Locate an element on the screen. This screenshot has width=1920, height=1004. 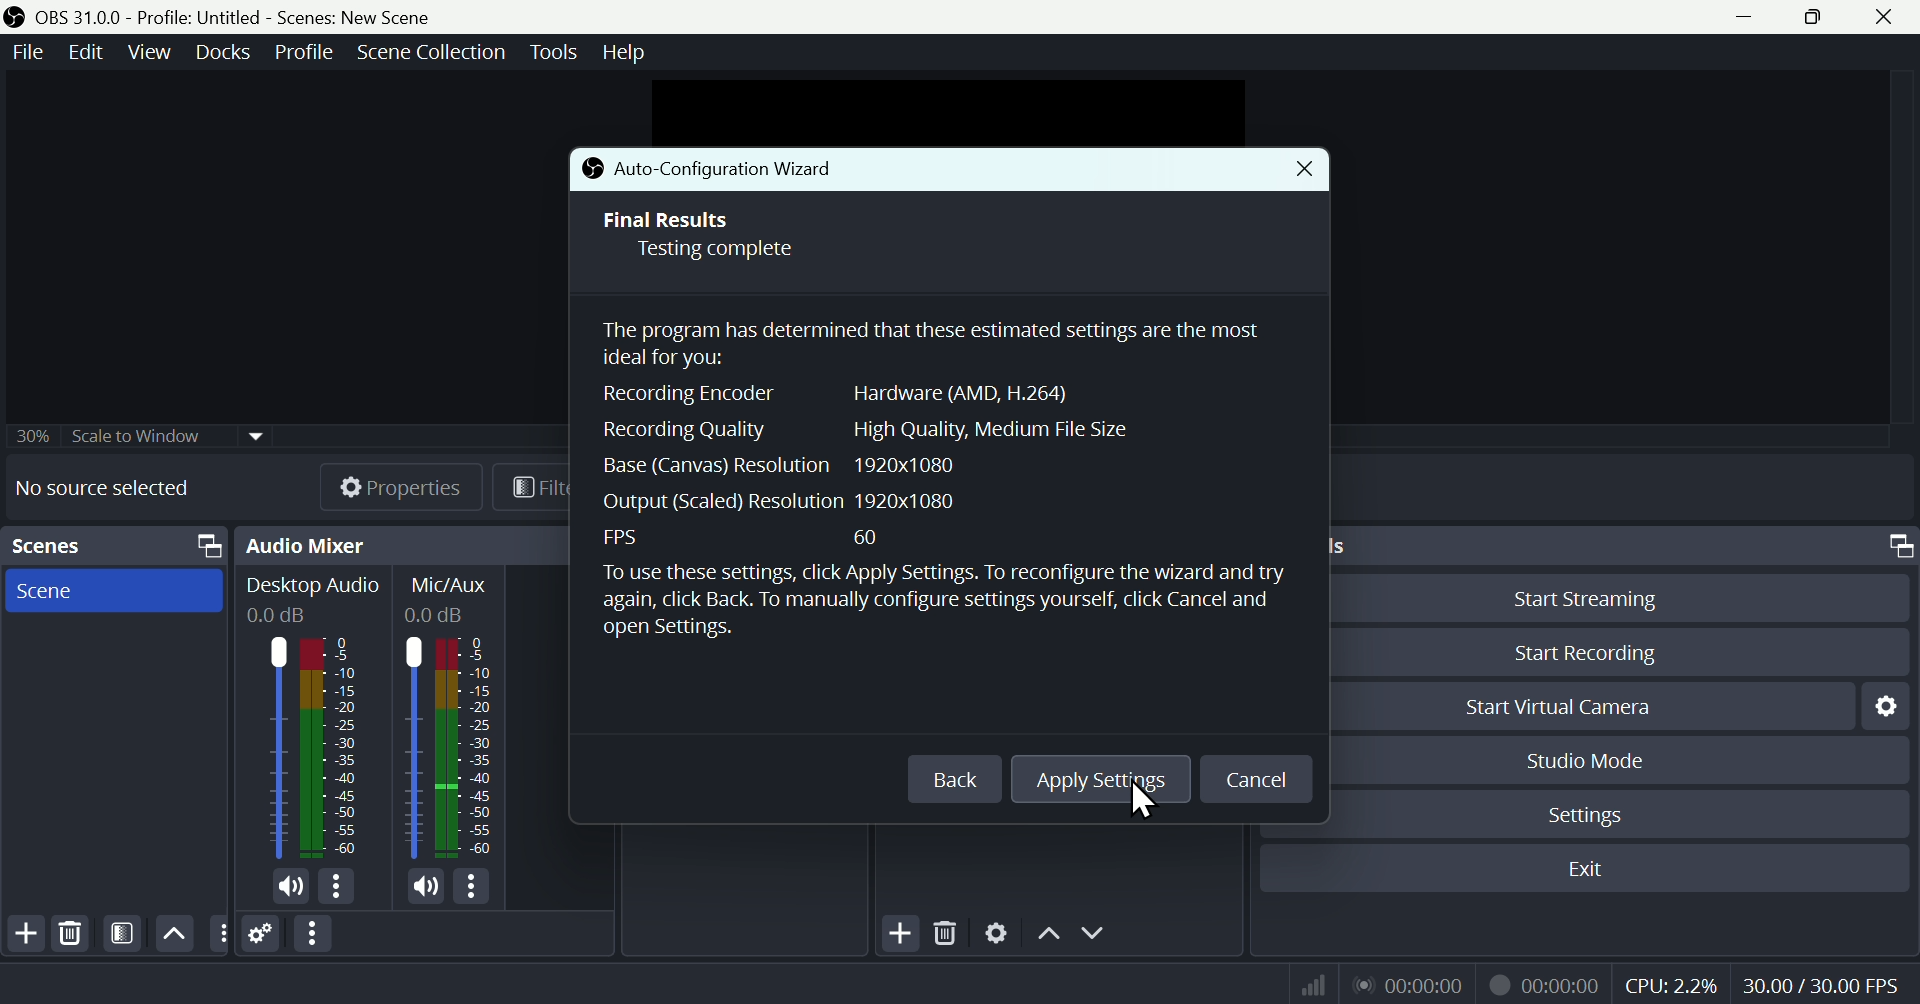
icon is located at coordinates (16, 18).